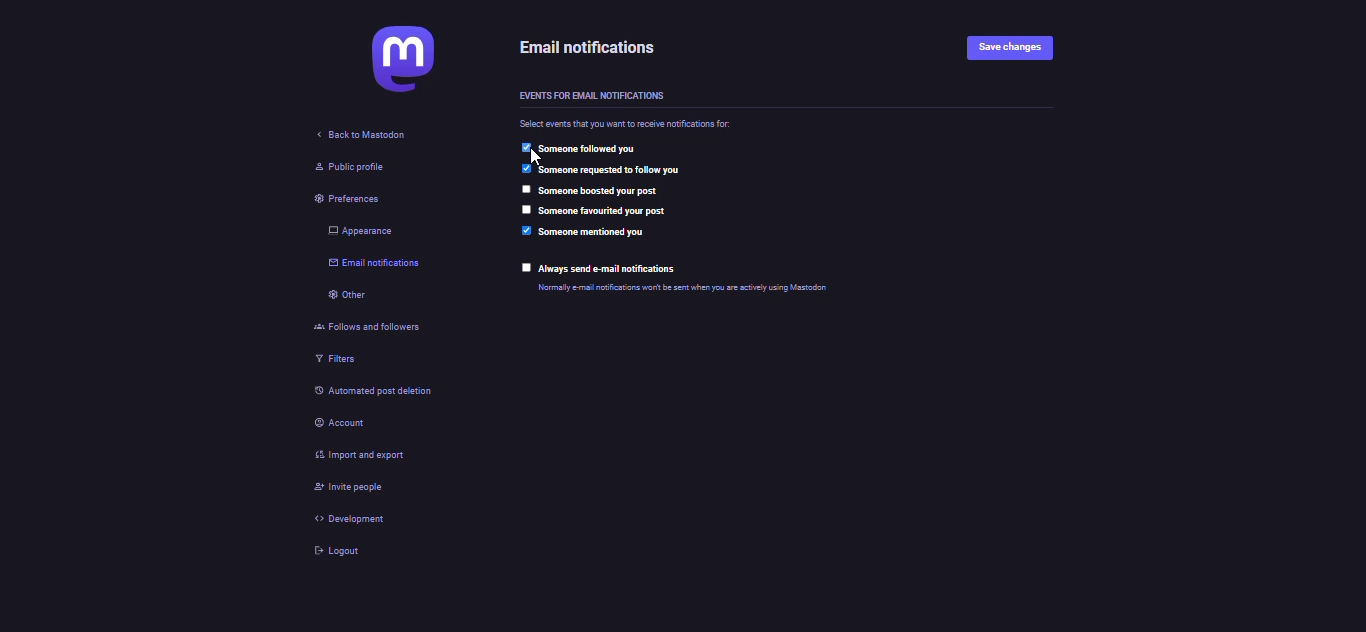 This screenshot has width=1366, height=632. Describe the element at coordinates (525, 168) in the screenshot. I see `enabled` at that location.